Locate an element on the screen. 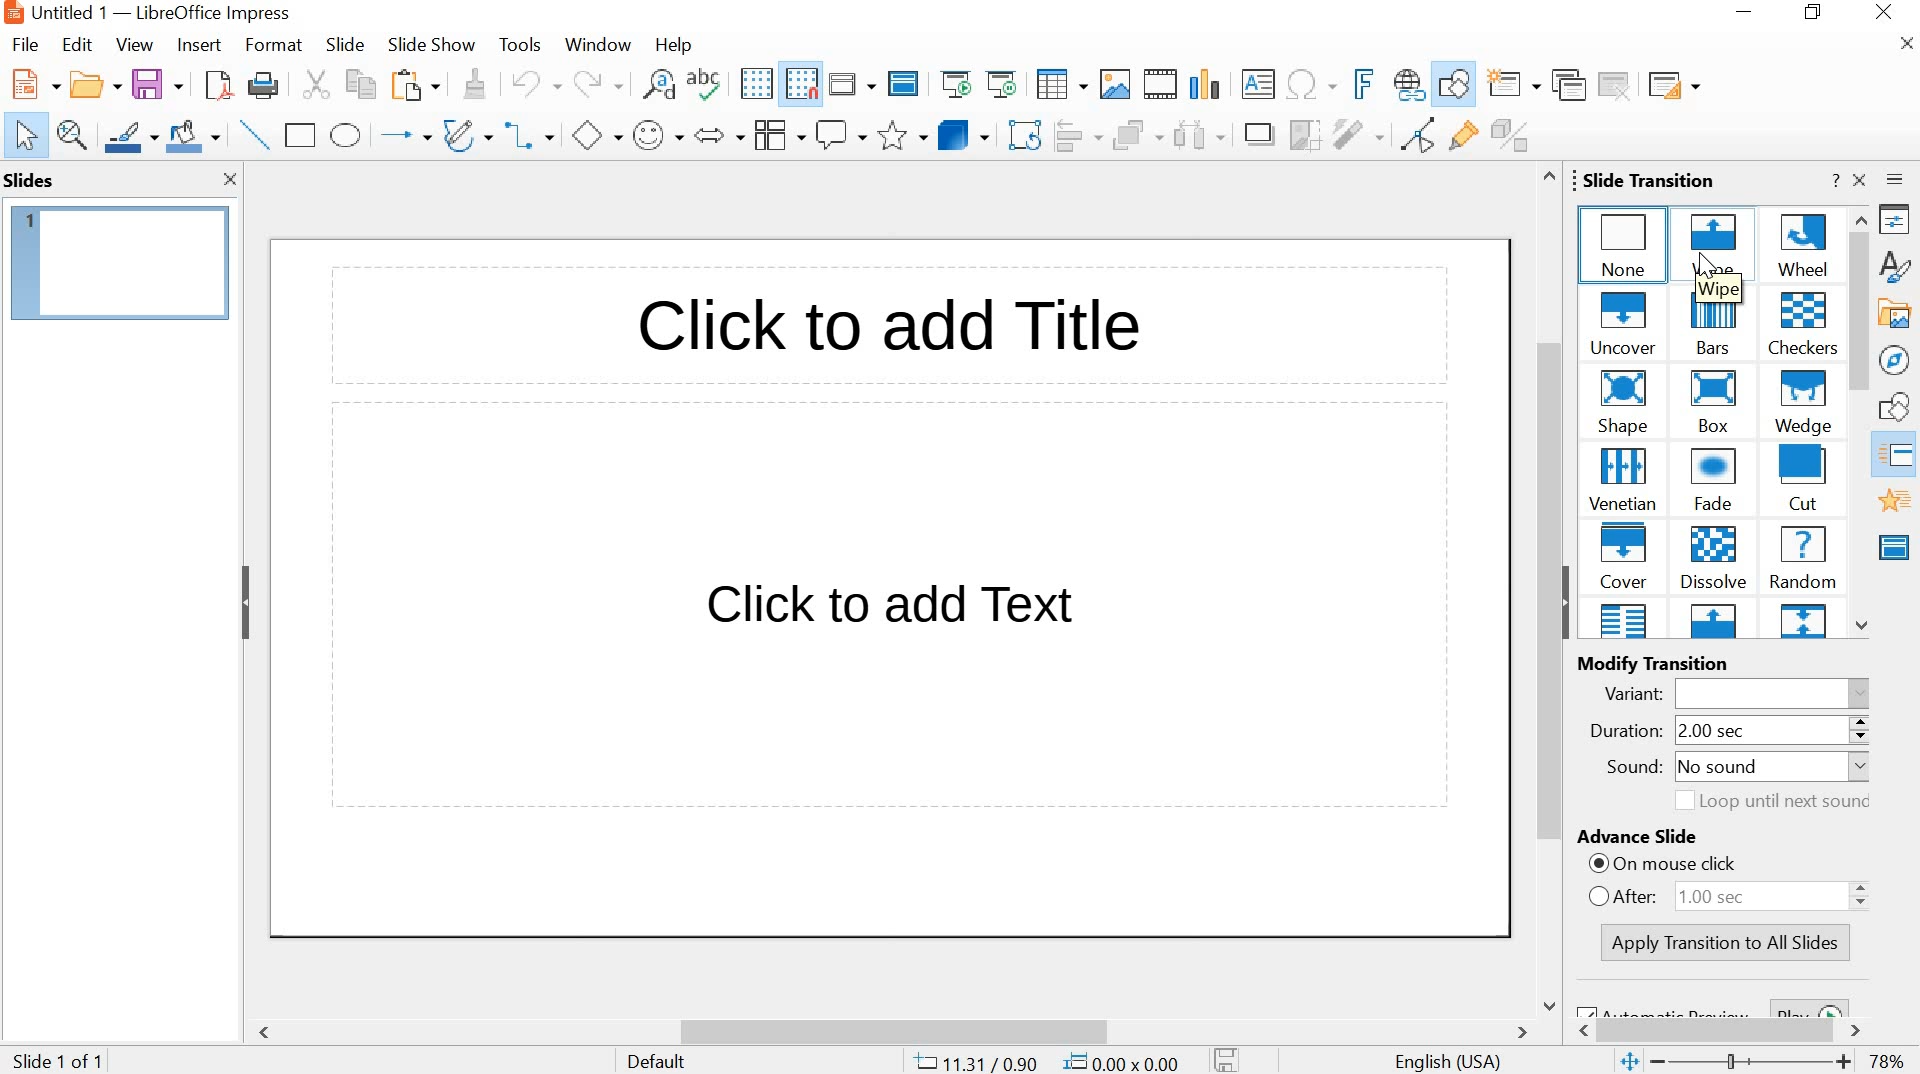 Image resolution: width=1920 pixels, height=1074 pixels. cursor is located at coordinates (1700, 266).